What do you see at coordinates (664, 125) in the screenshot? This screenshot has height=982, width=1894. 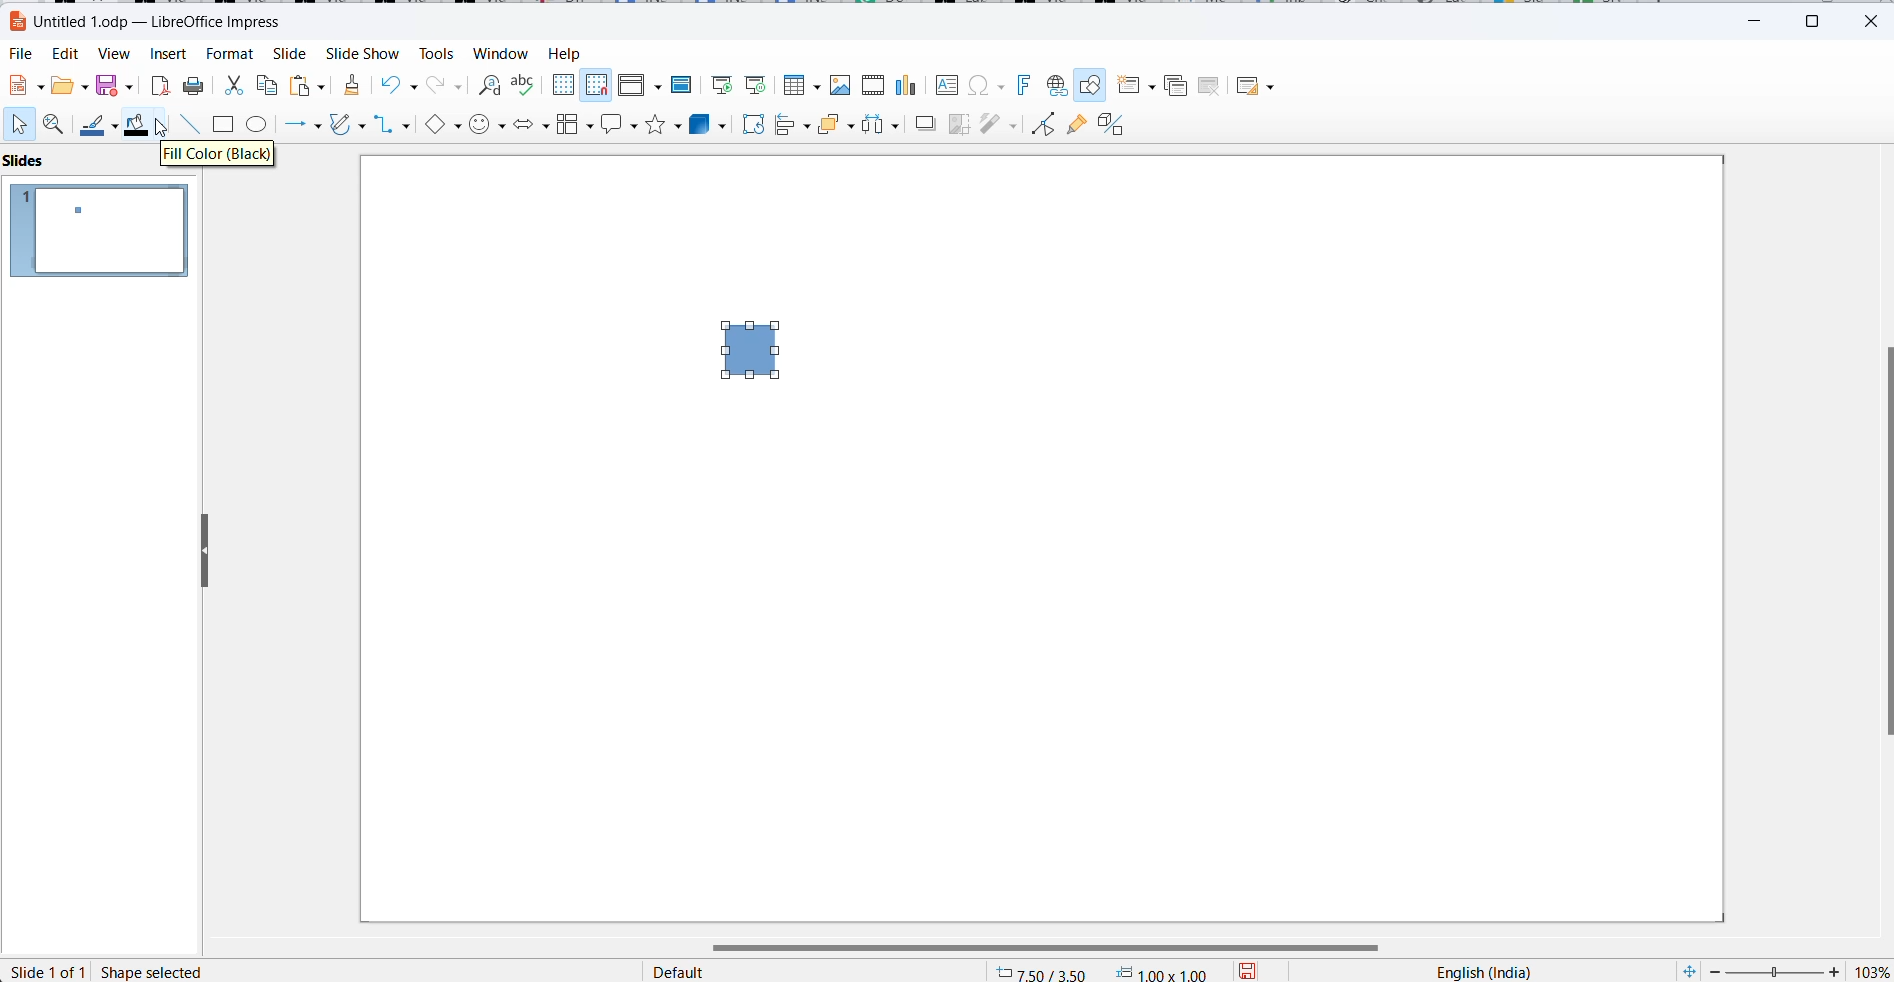 I see `star shapes` at bounding box center [664, 125].